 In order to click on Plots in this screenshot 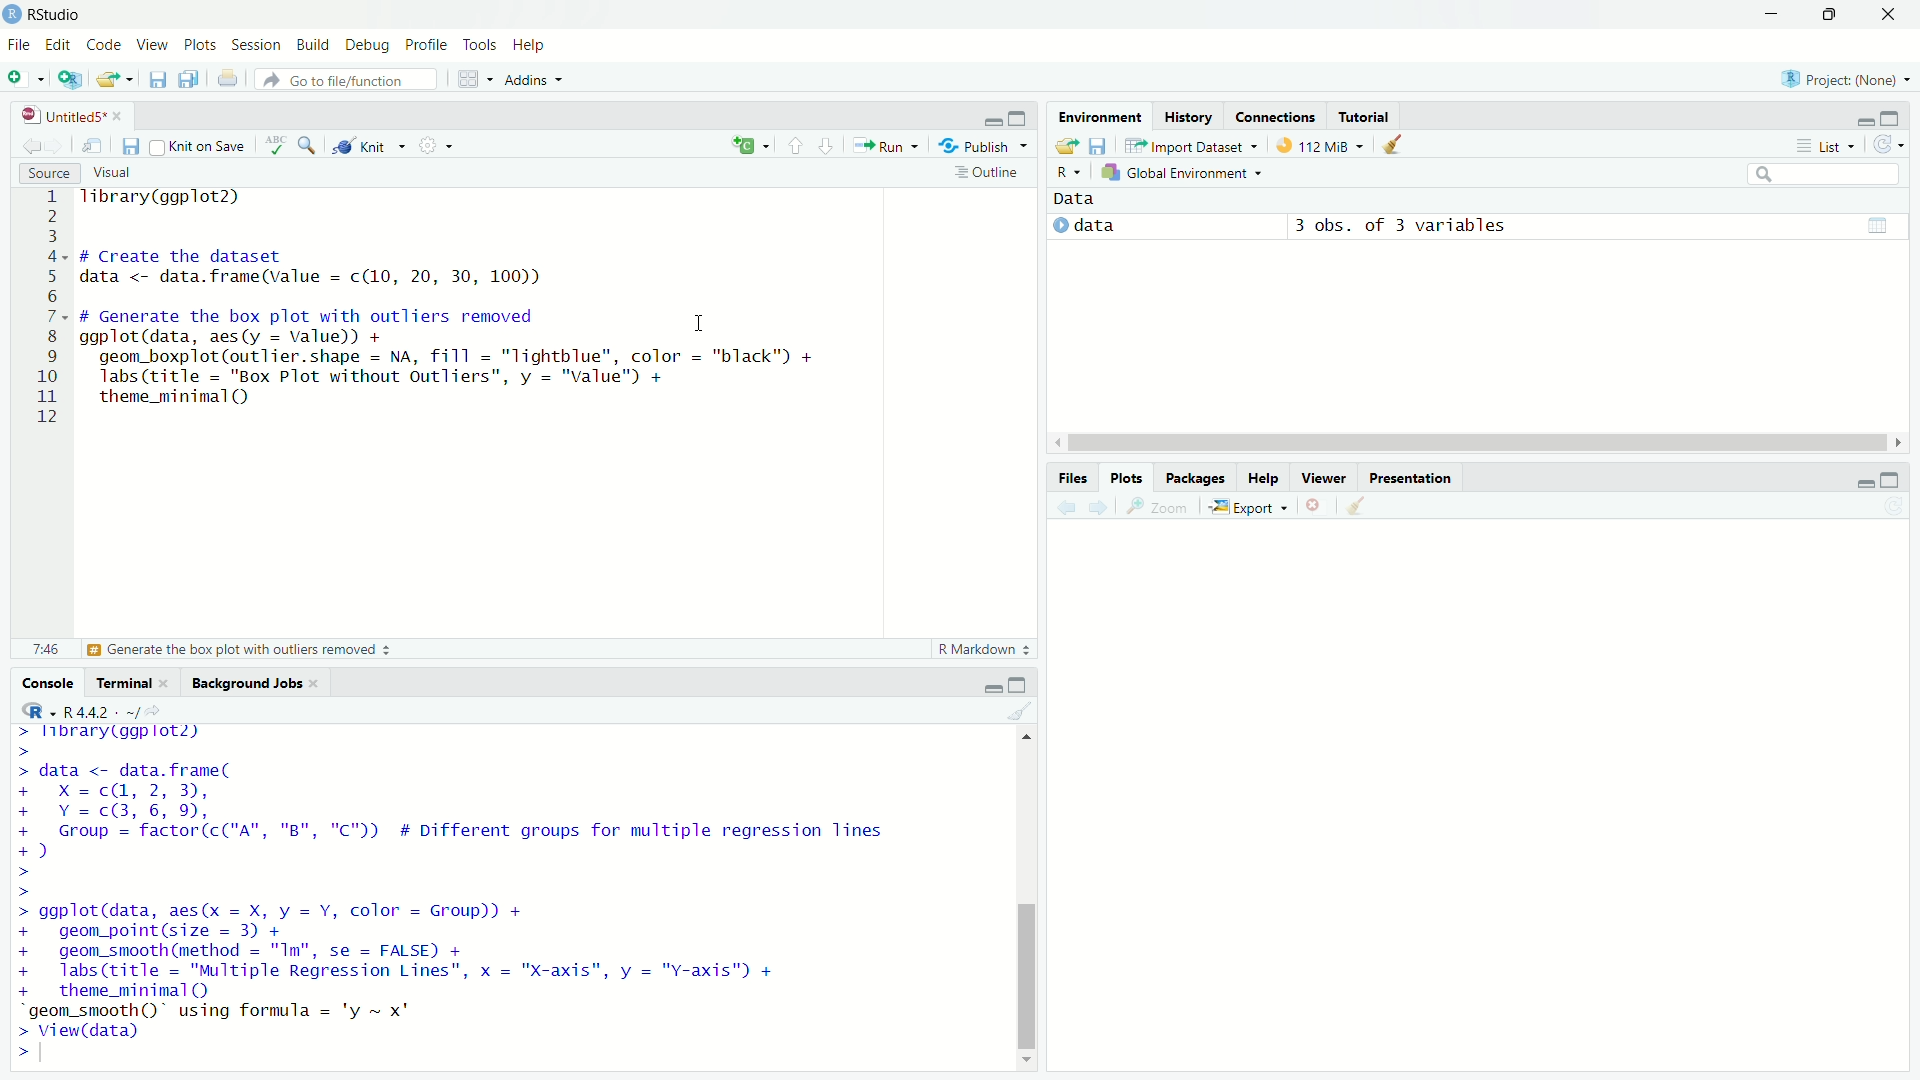, I will do `click(202, 45)`.